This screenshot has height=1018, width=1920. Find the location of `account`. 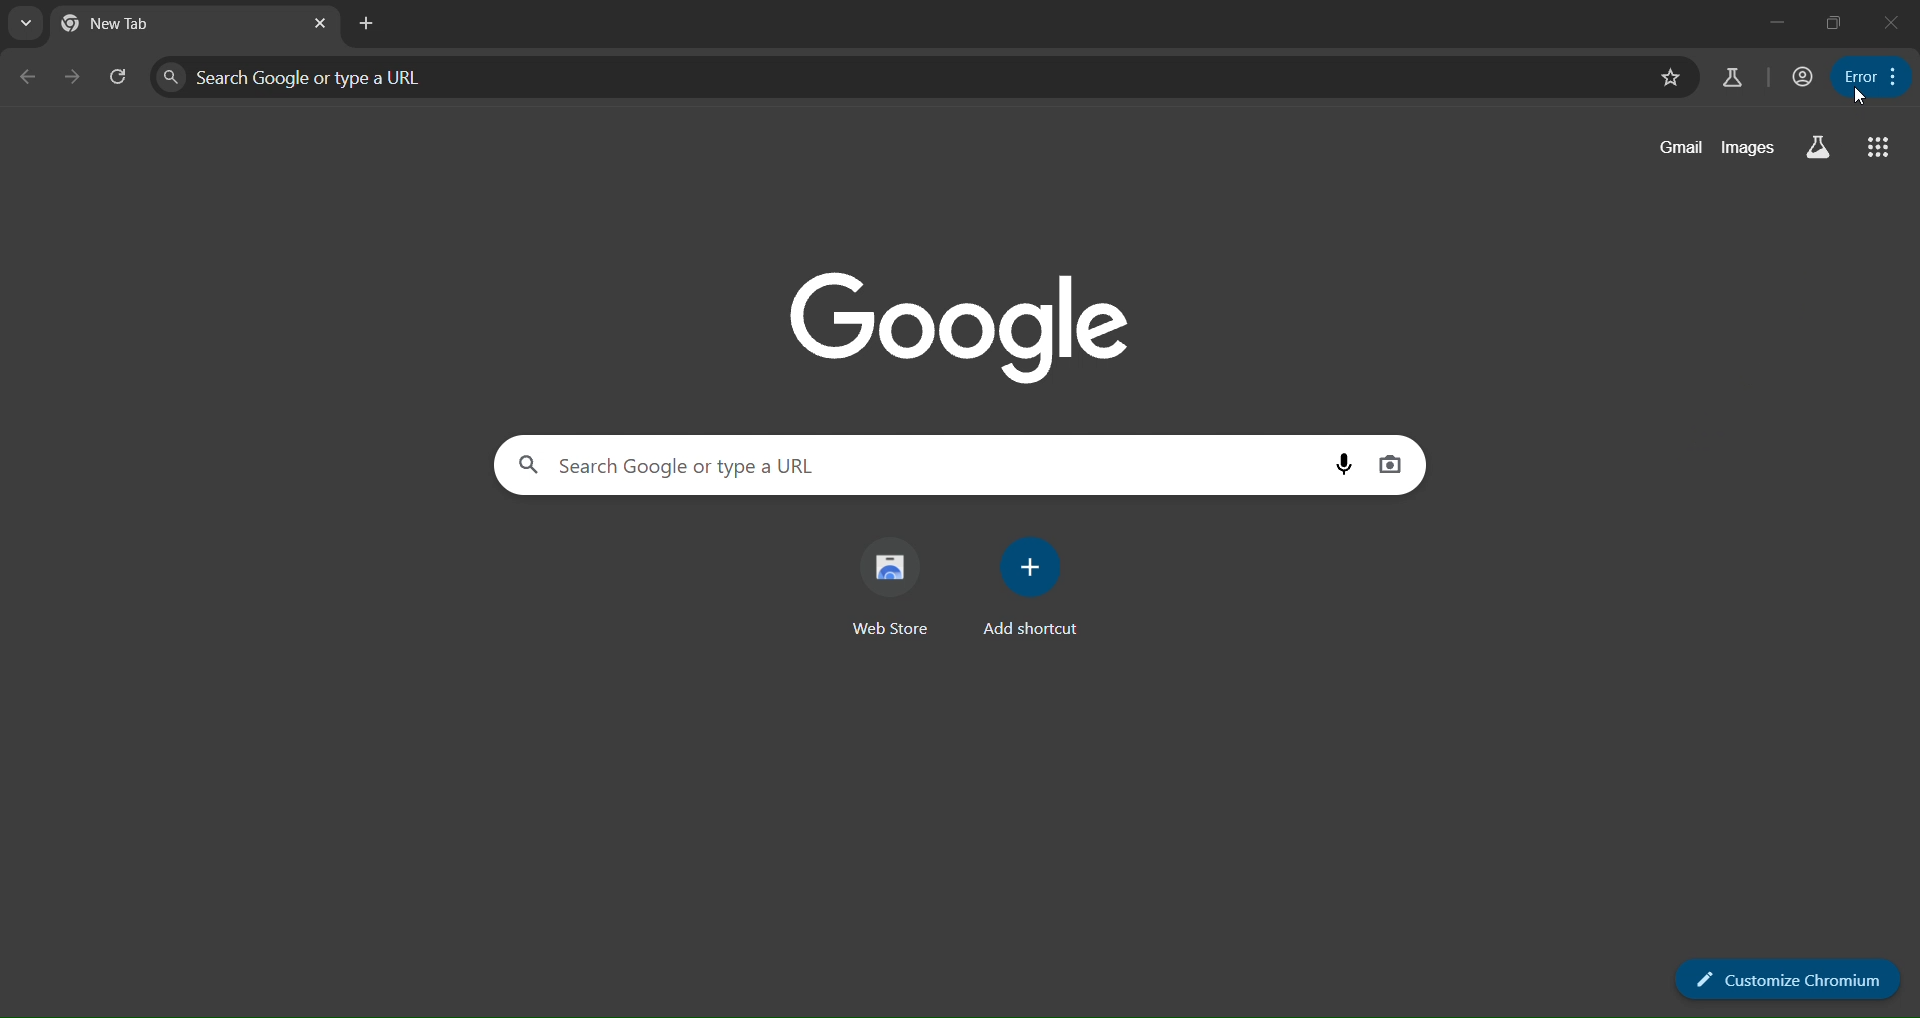

account is located at coordinates (1801, 76).